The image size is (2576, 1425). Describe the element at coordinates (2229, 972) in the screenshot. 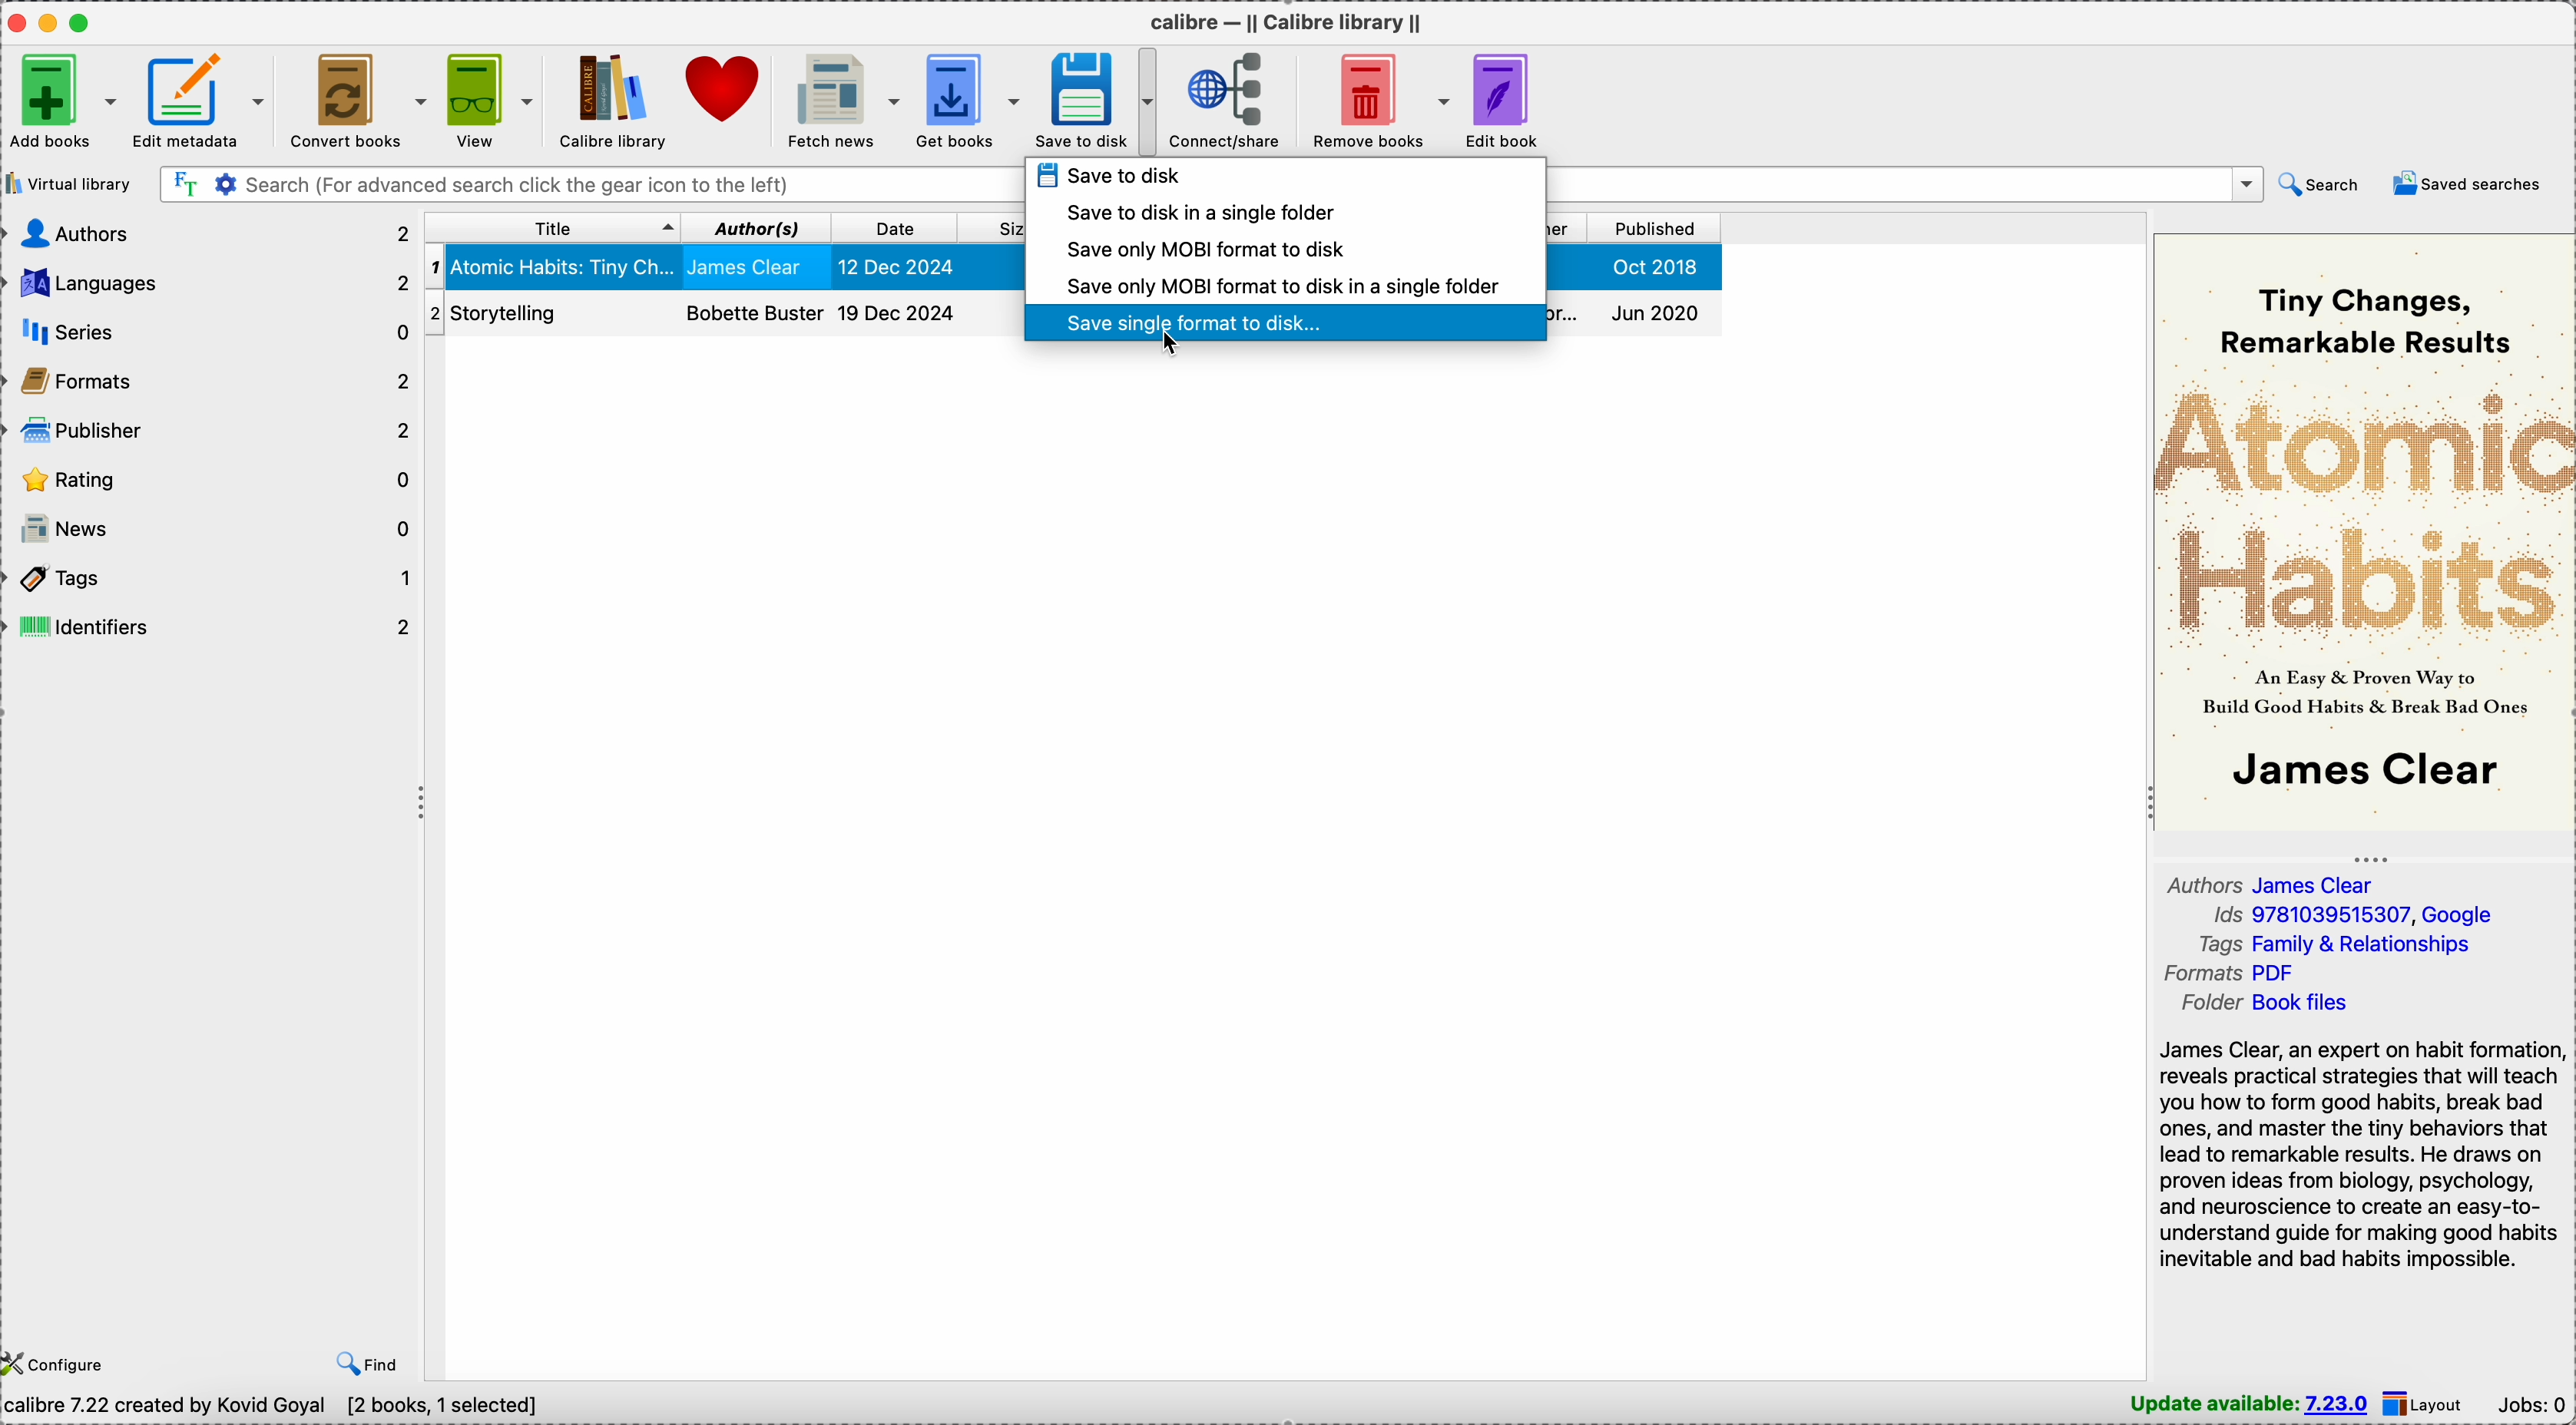

I see `formats PDF` at that location.